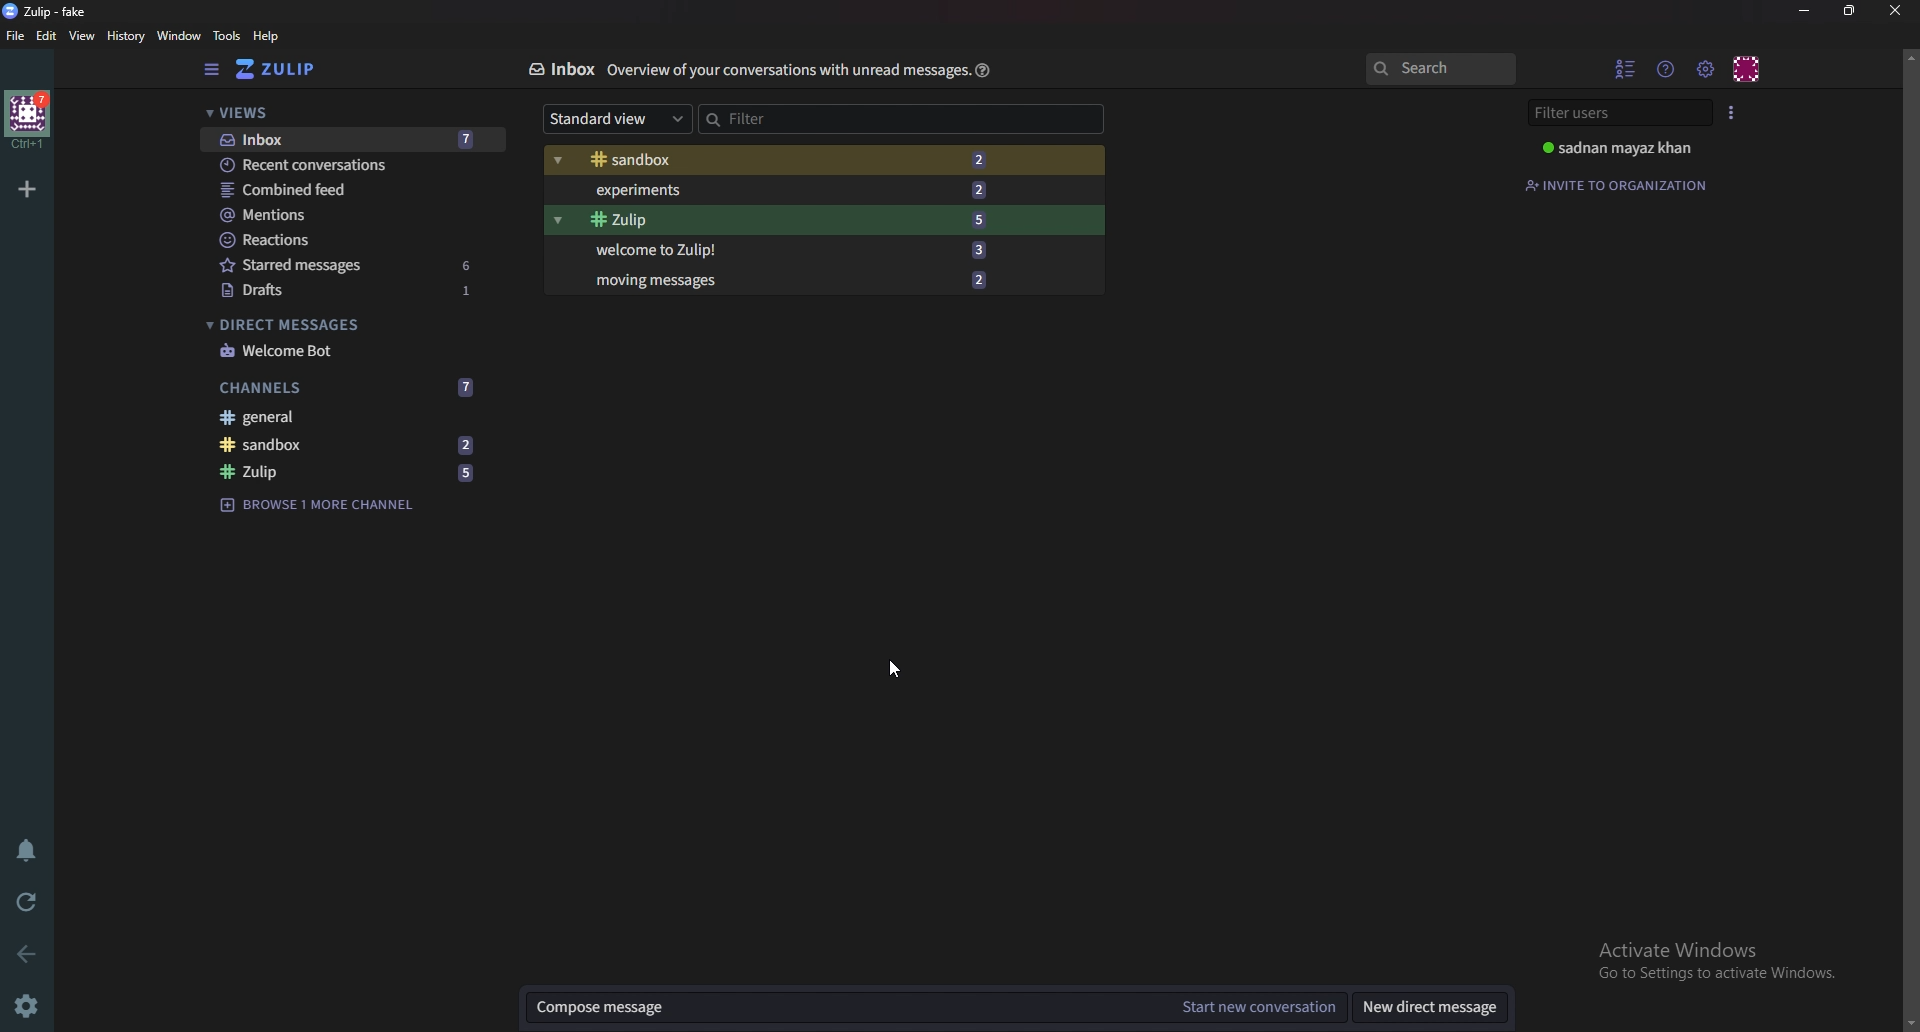 This screenshot has height=1032, width=1920. I want to click on user, so click(1619, 150).